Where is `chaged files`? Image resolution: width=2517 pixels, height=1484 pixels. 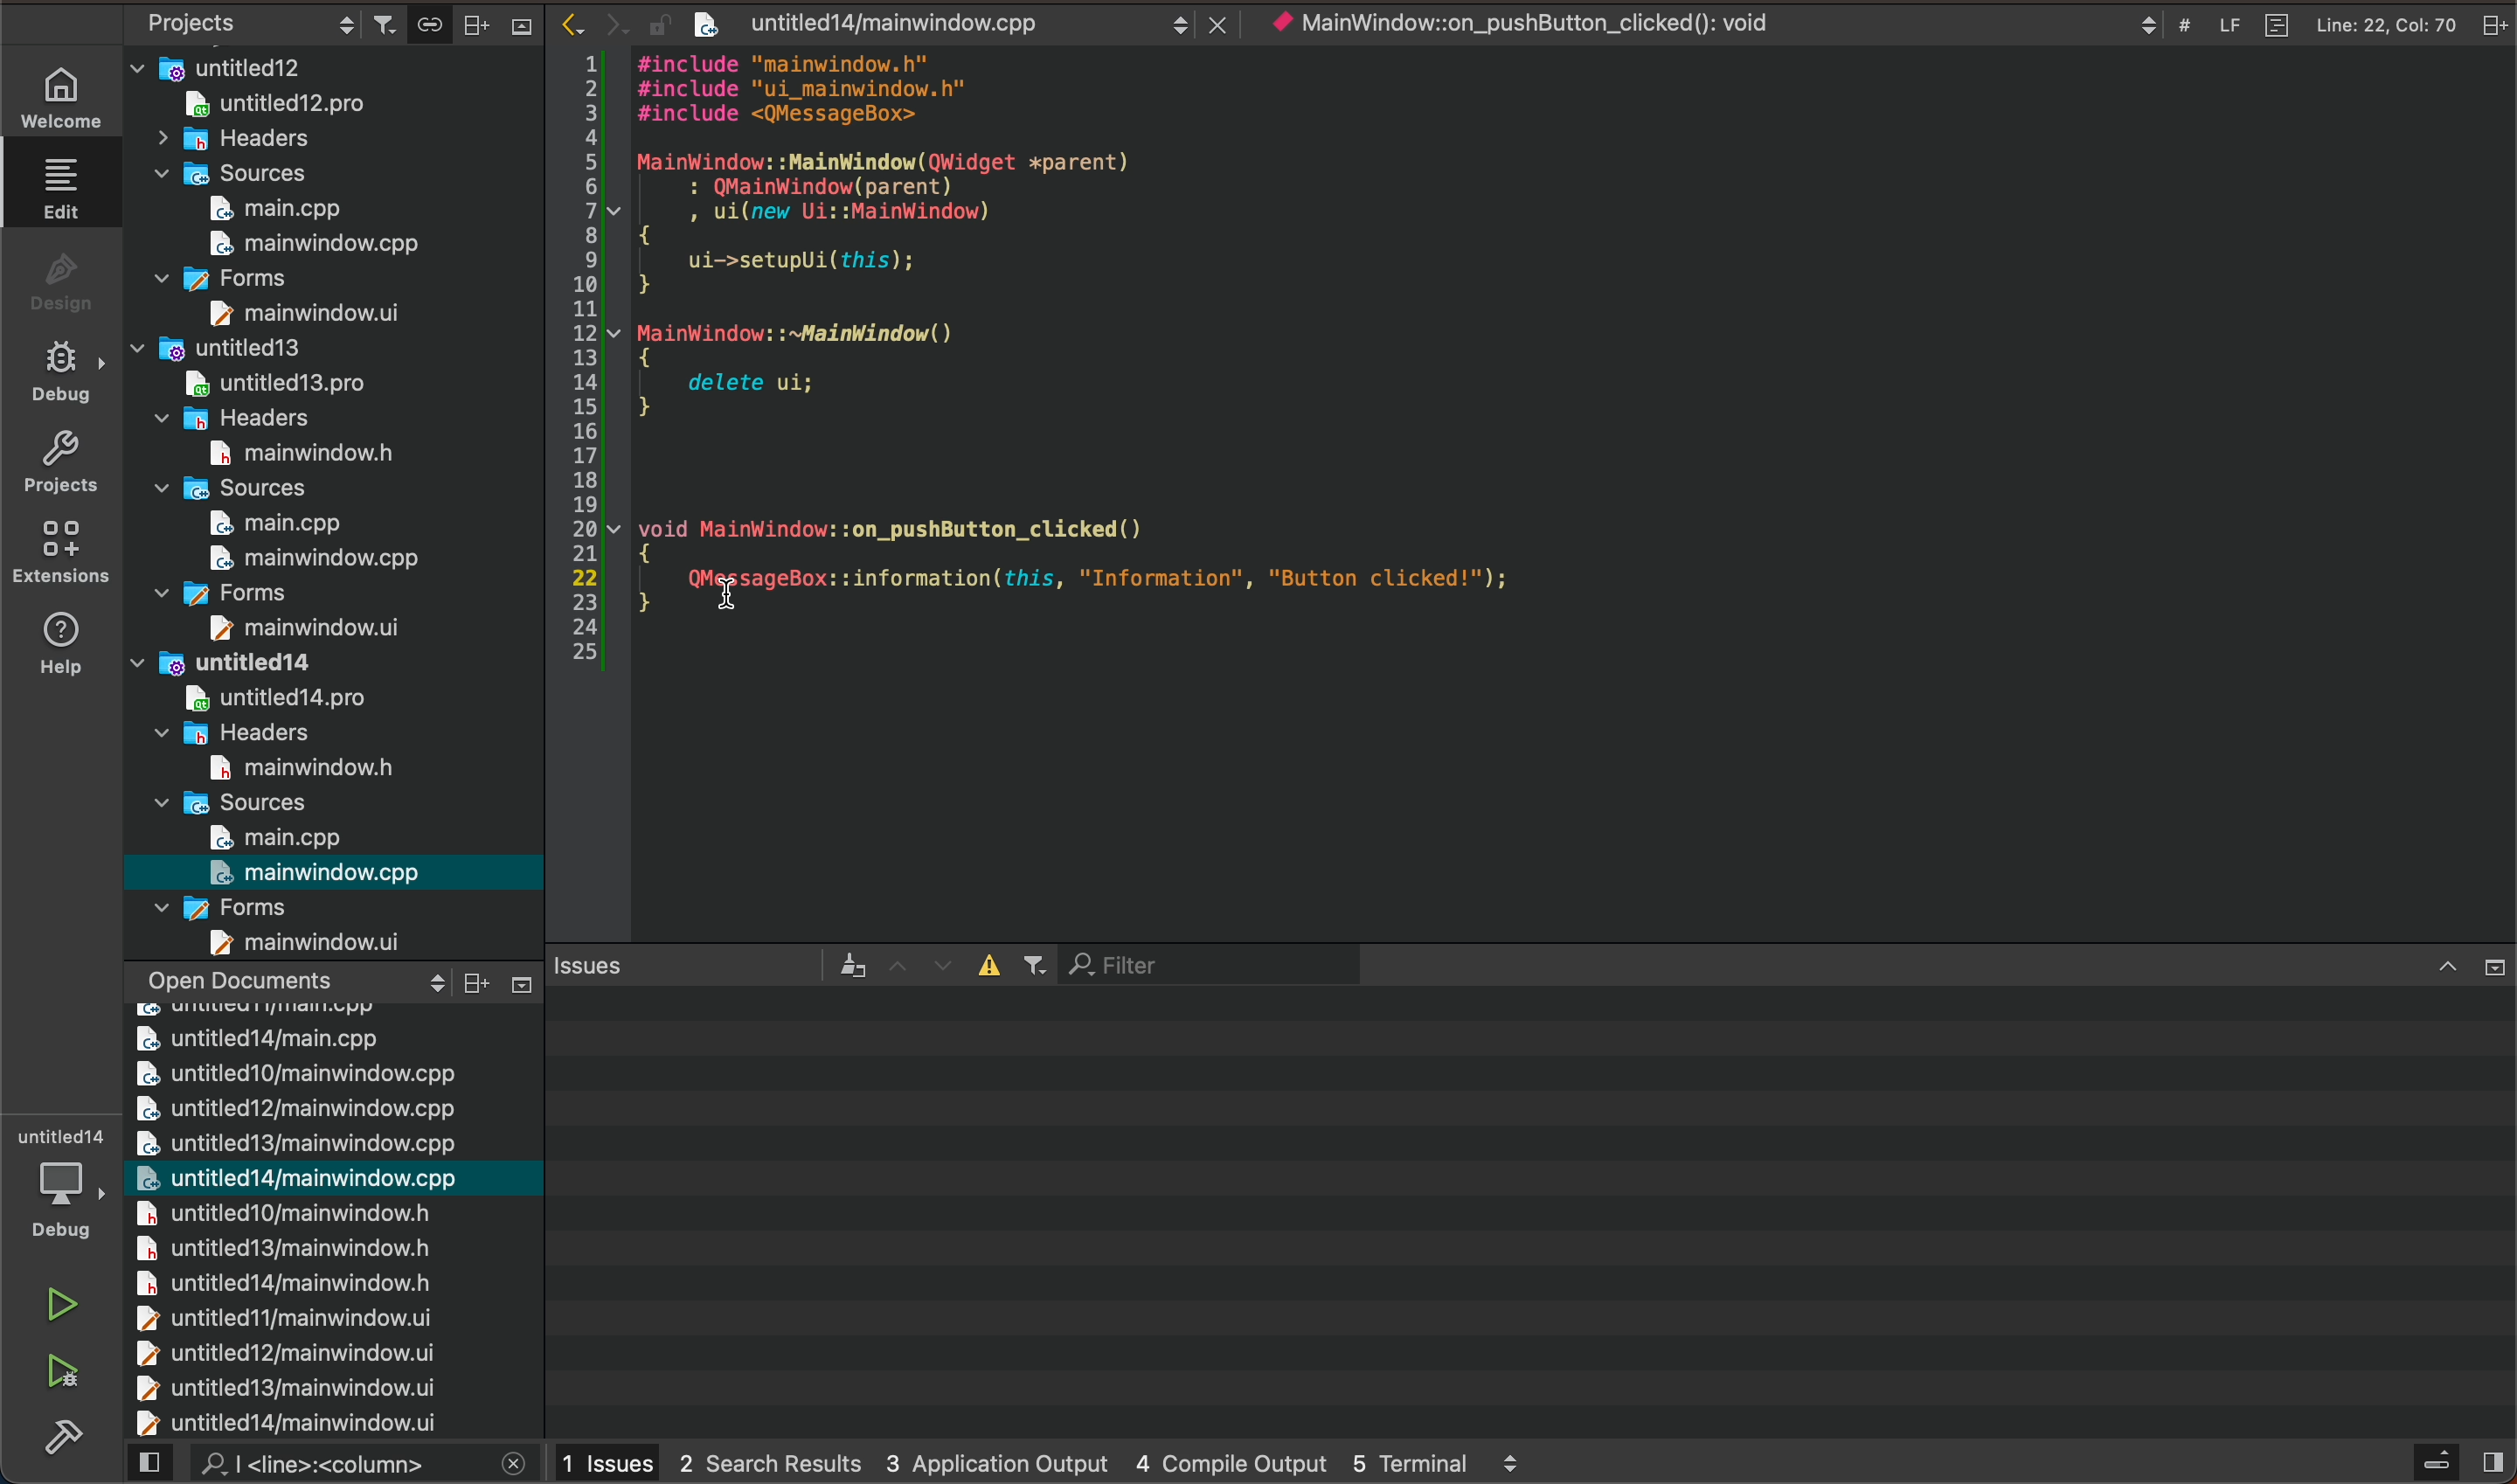
chaged files is located at coordinates (332, 1220).